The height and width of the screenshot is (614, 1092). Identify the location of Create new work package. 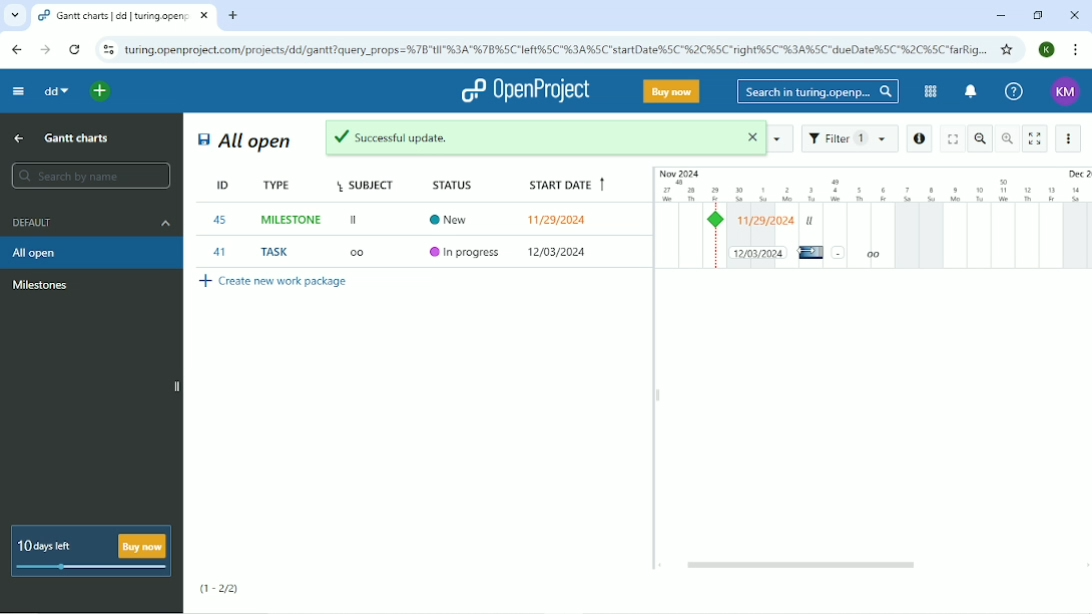
(274, 284).